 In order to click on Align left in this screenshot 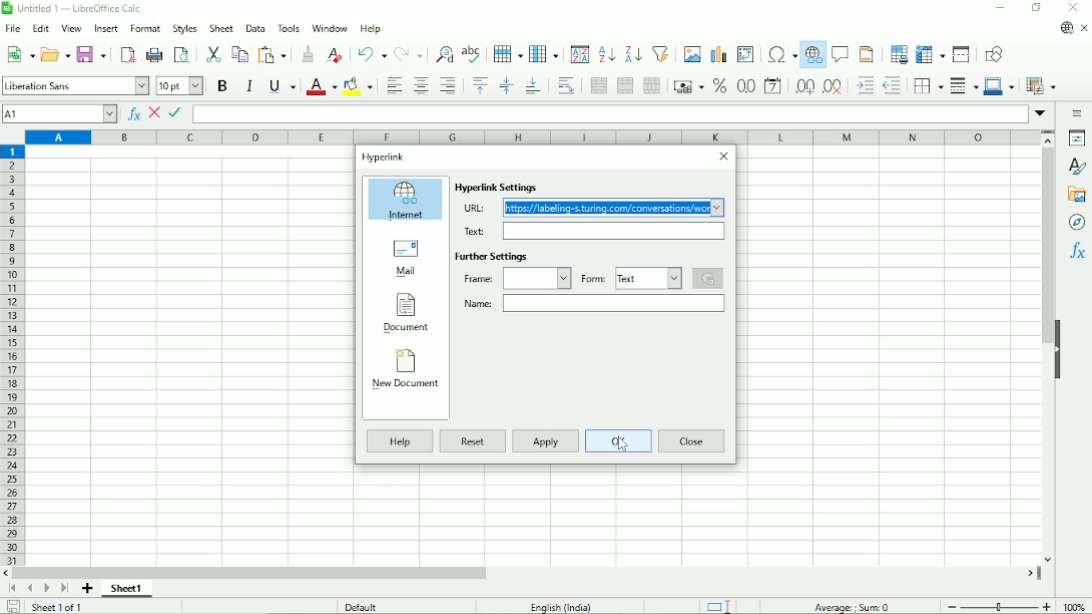, I will do `click(392, 86)`.